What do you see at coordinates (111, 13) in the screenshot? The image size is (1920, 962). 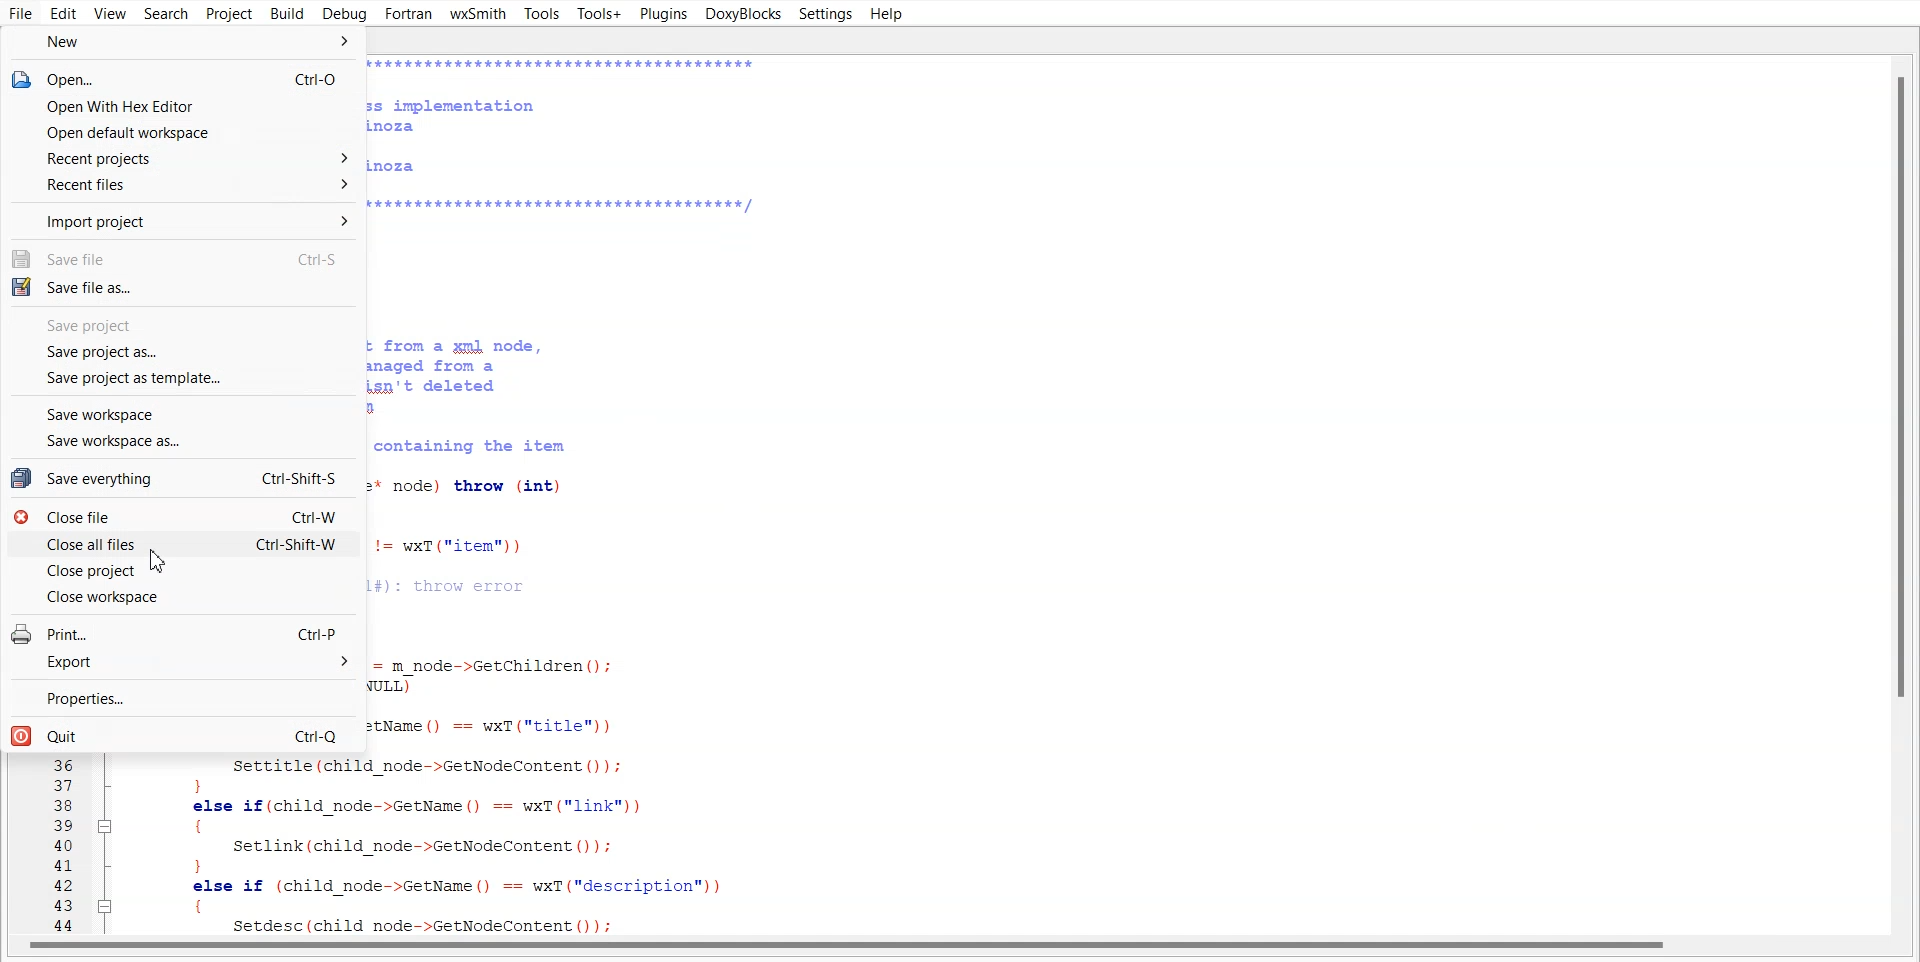 I see `View` at bounding box center [111, 13].